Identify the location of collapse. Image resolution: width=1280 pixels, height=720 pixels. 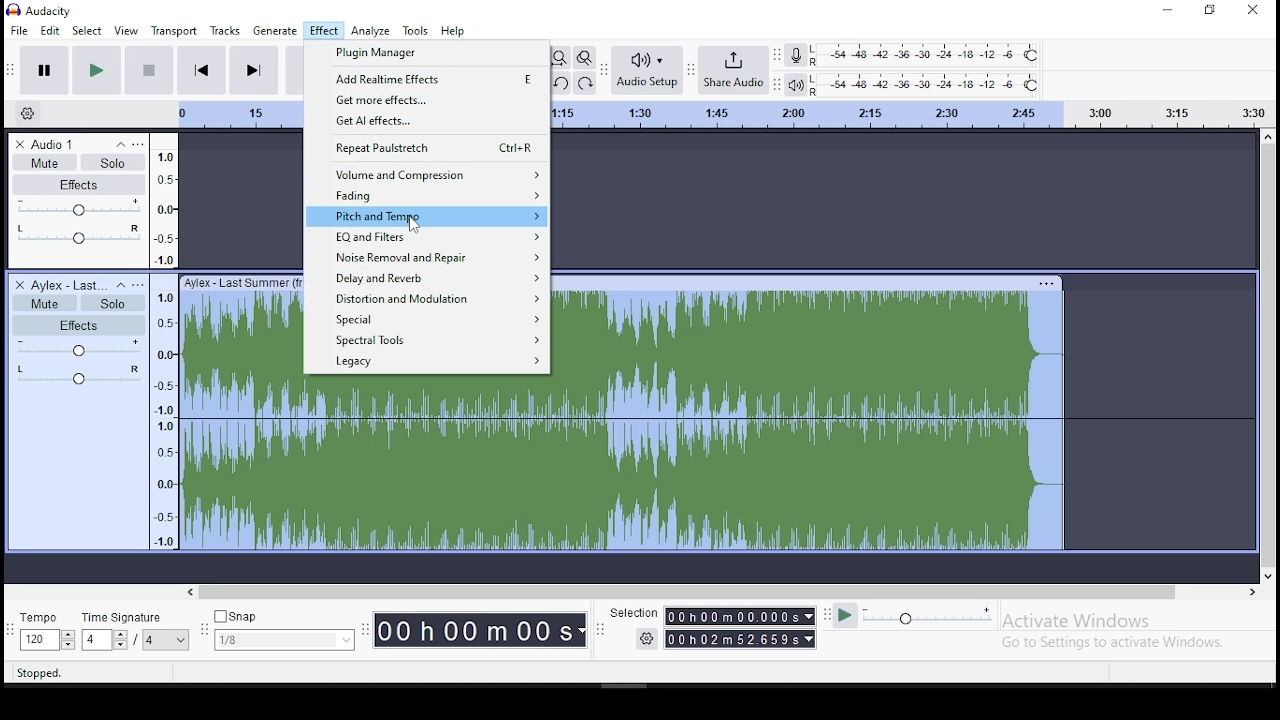
(119, 145).